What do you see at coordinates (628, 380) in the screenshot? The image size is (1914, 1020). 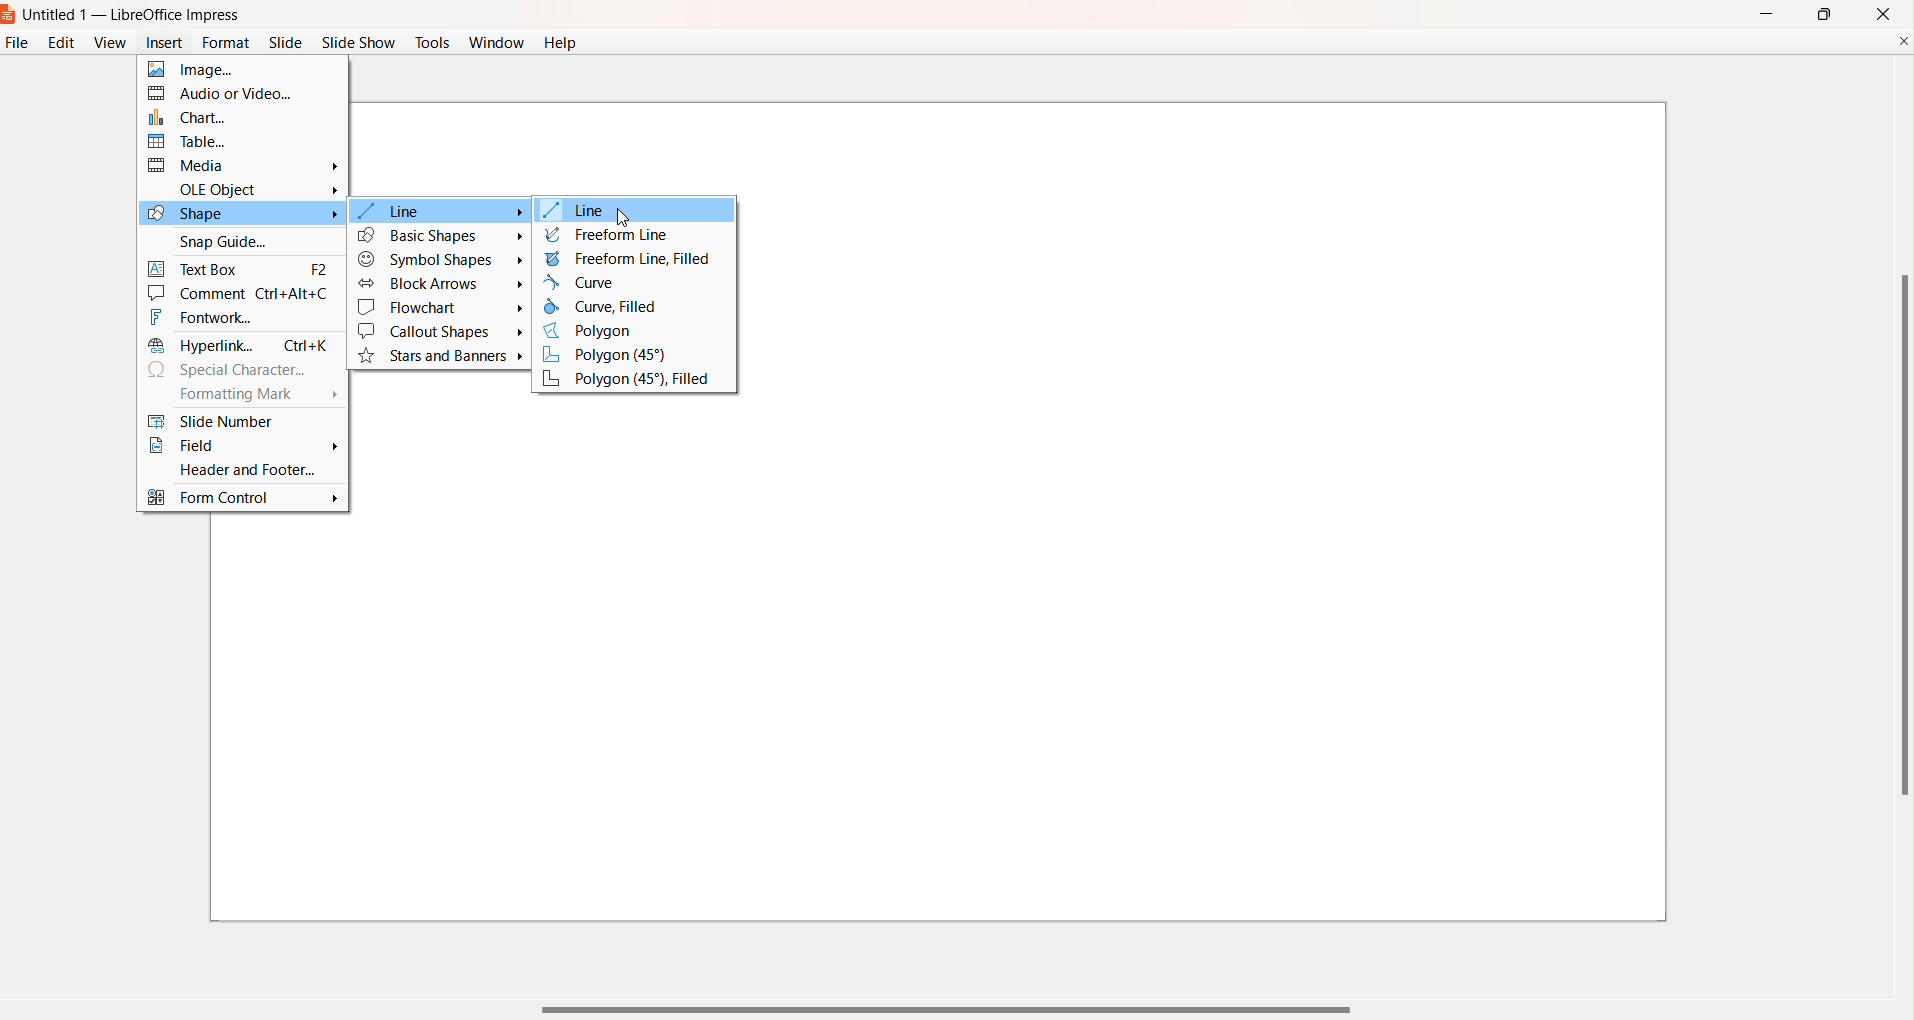 I see `Polygon (45) Degree, Filled` at bounding box center [628, 380].